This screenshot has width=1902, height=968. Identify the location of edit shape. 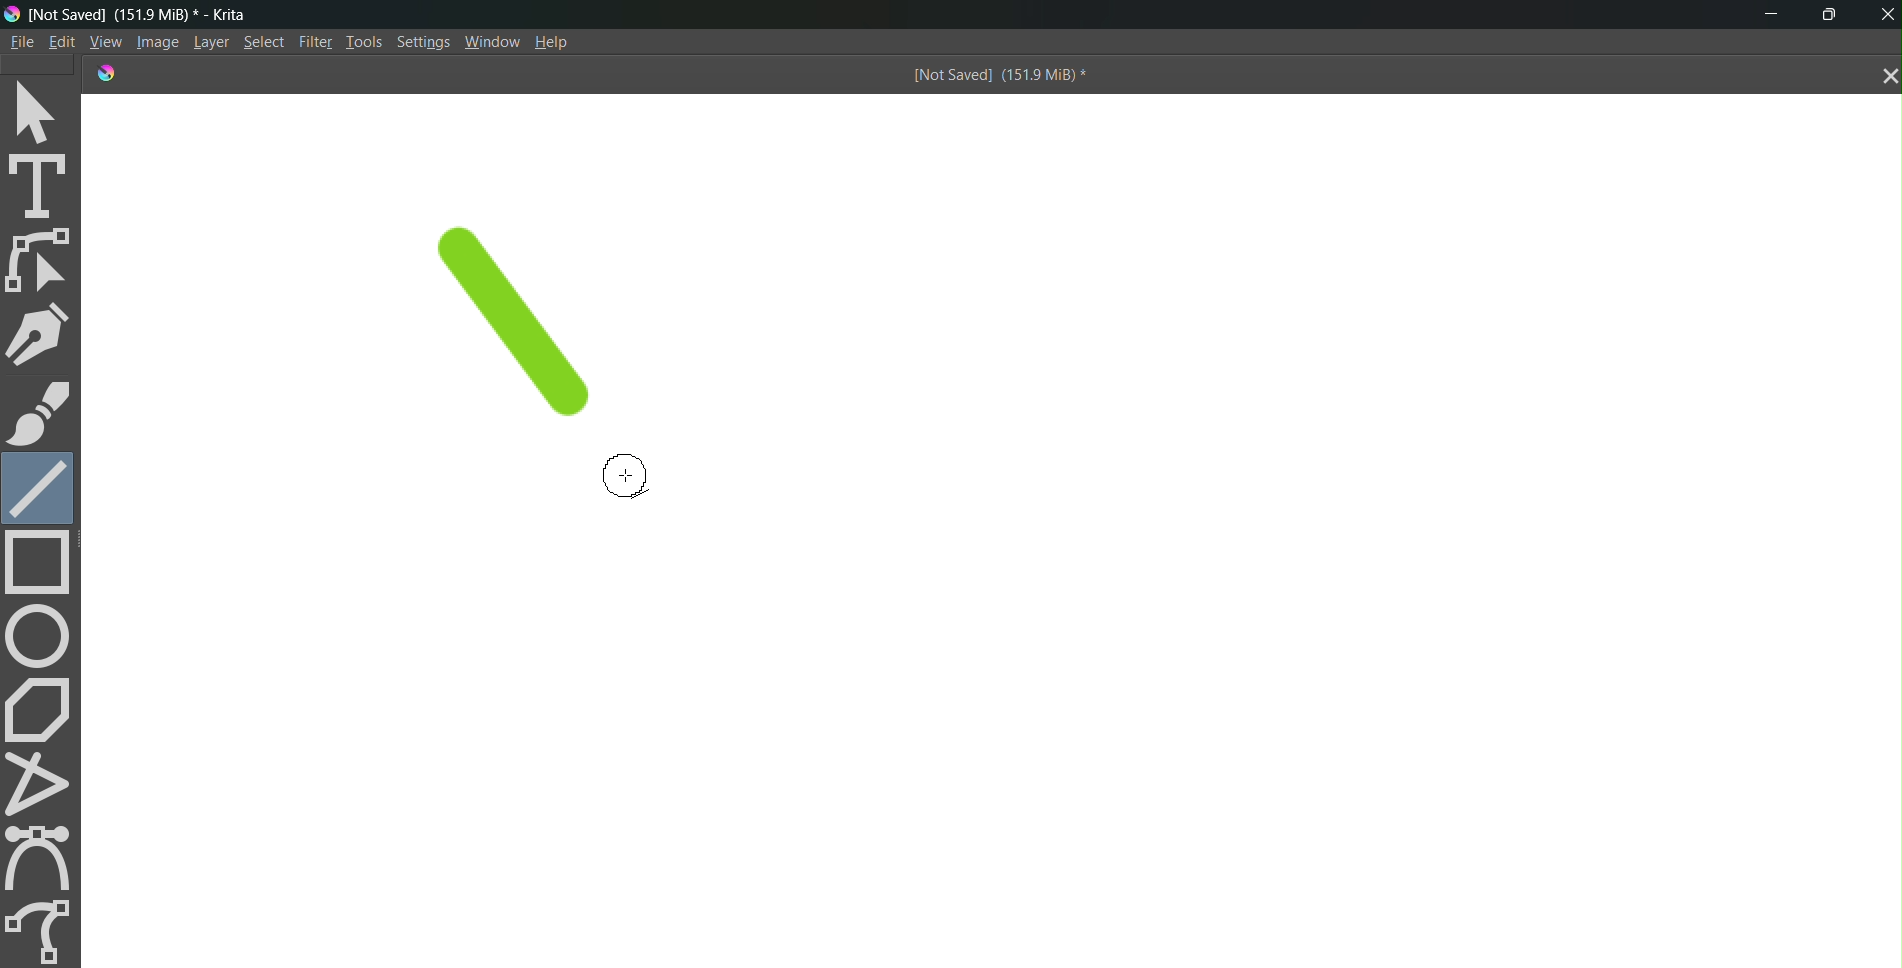
(43, 261).